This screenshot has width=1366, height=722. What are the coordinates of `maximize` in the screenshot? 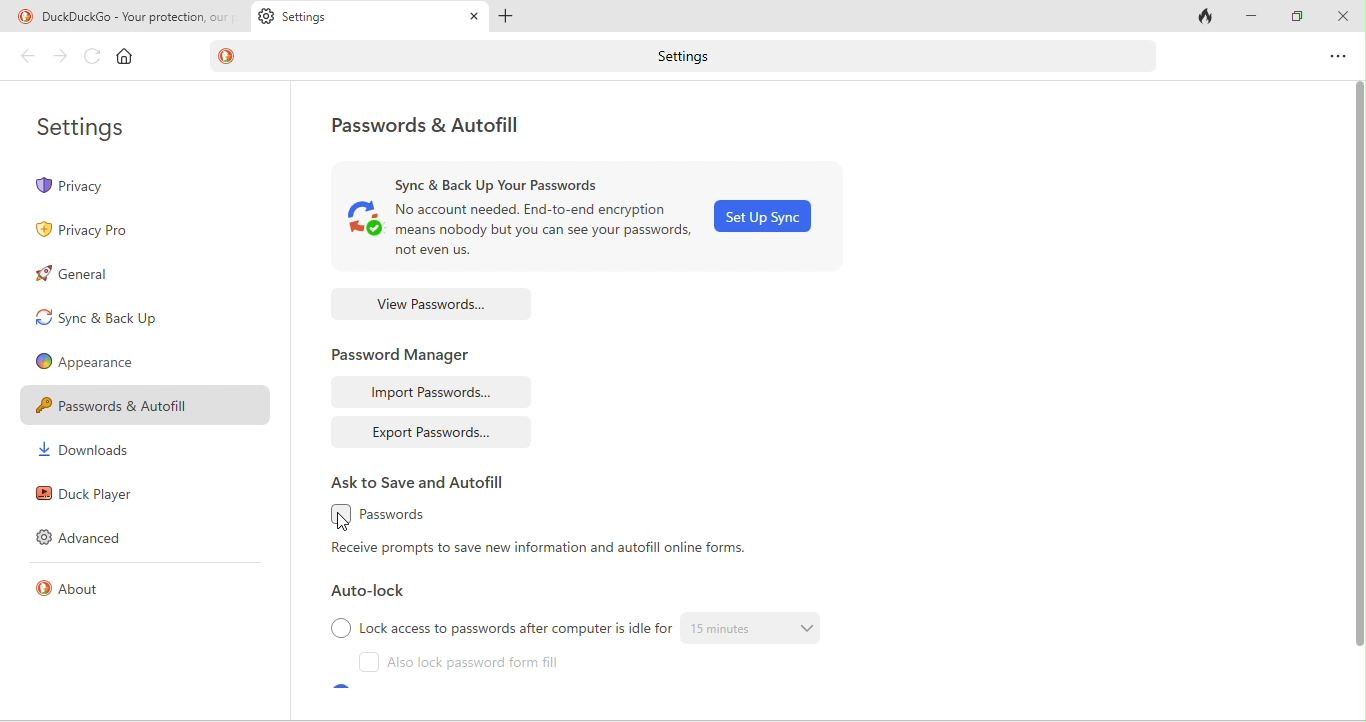 It's located at (1296, 16).